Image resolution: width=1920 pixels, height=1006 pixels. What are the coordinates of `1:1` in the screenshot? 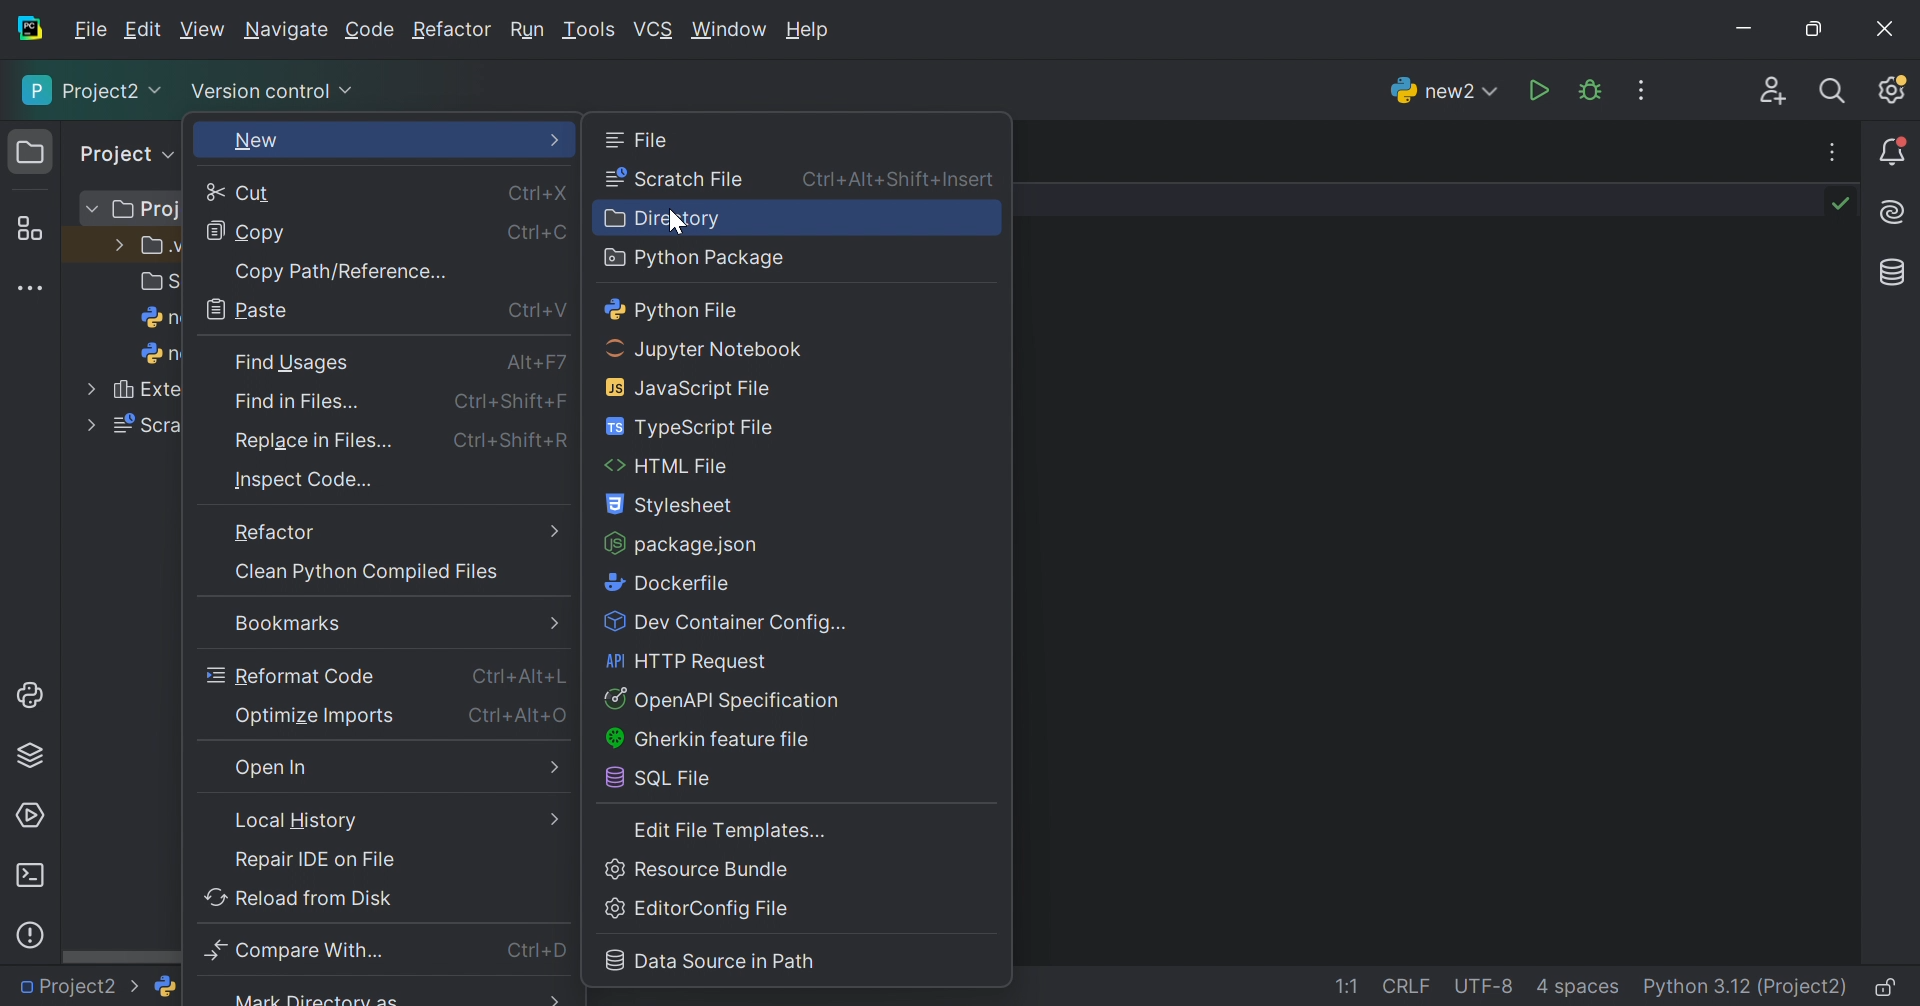 It's located at (1347, 988).